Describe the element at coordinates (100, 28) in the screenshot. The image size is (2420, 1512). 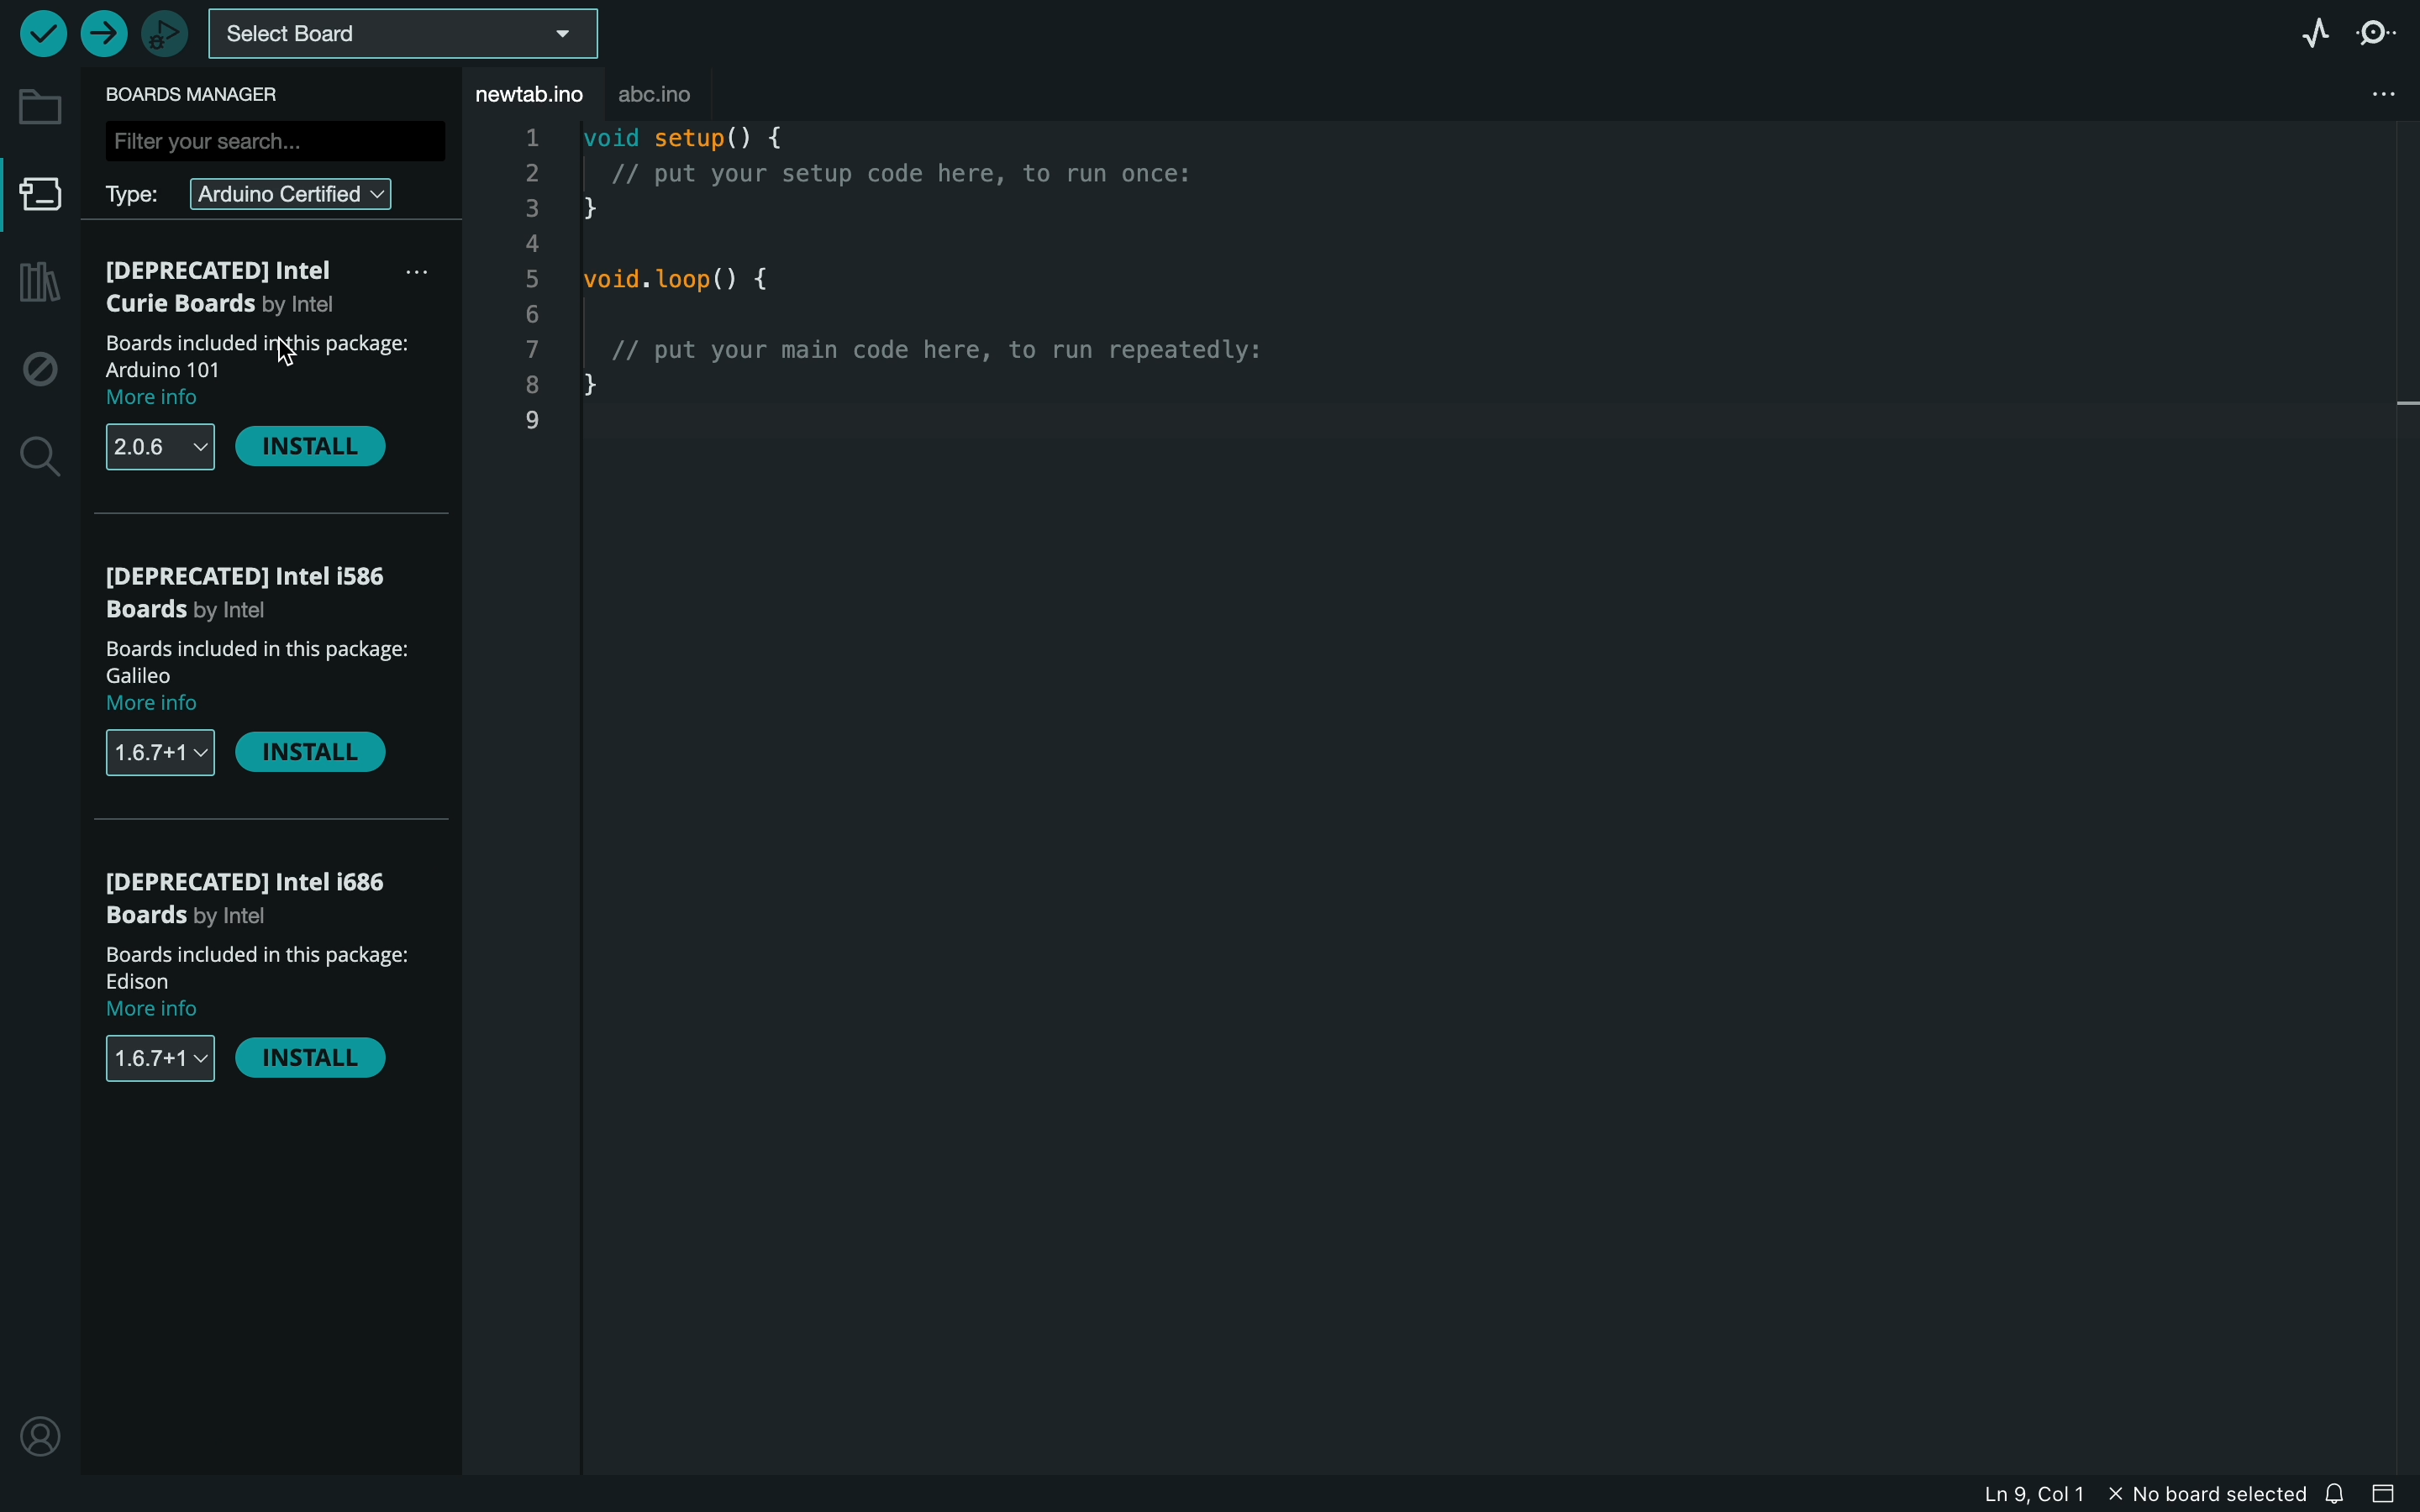
I see `upload` at that location.